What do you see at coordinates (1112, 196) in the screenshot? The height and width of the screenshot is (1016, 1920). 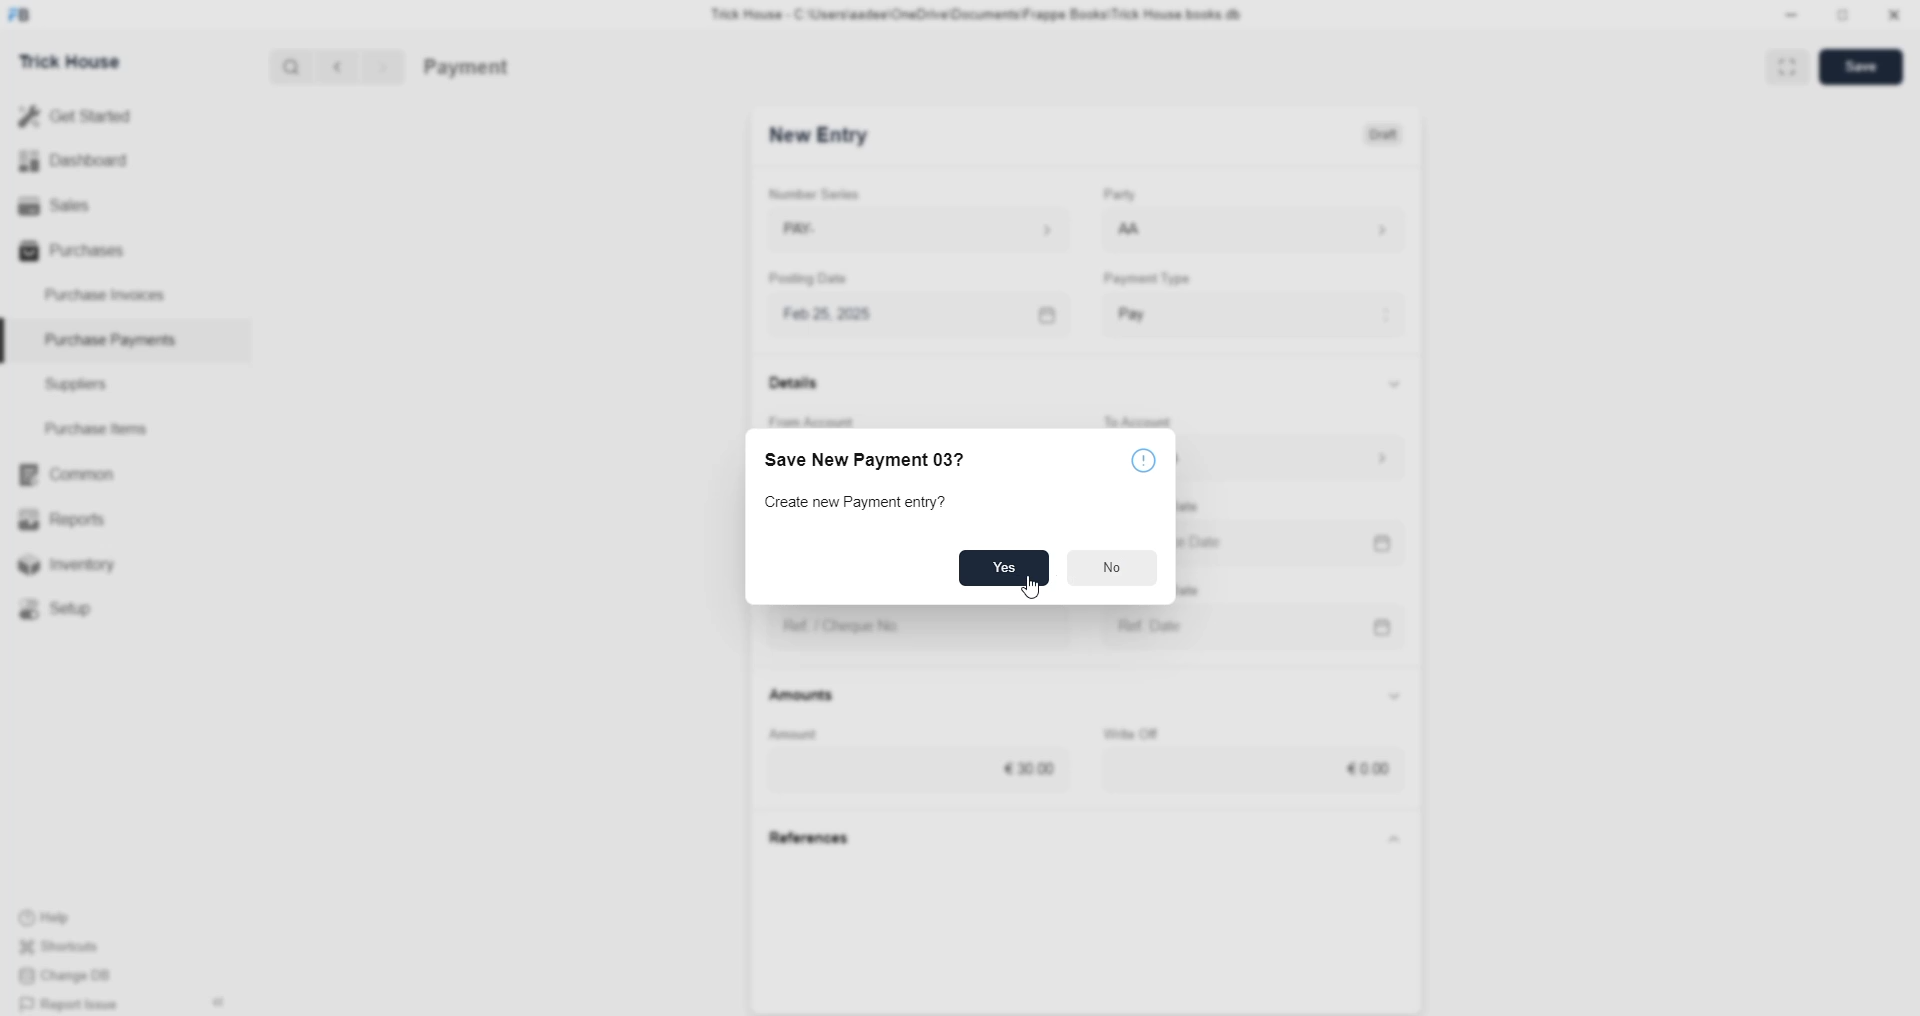 I see `Party` at bounding box center [1112, 196].